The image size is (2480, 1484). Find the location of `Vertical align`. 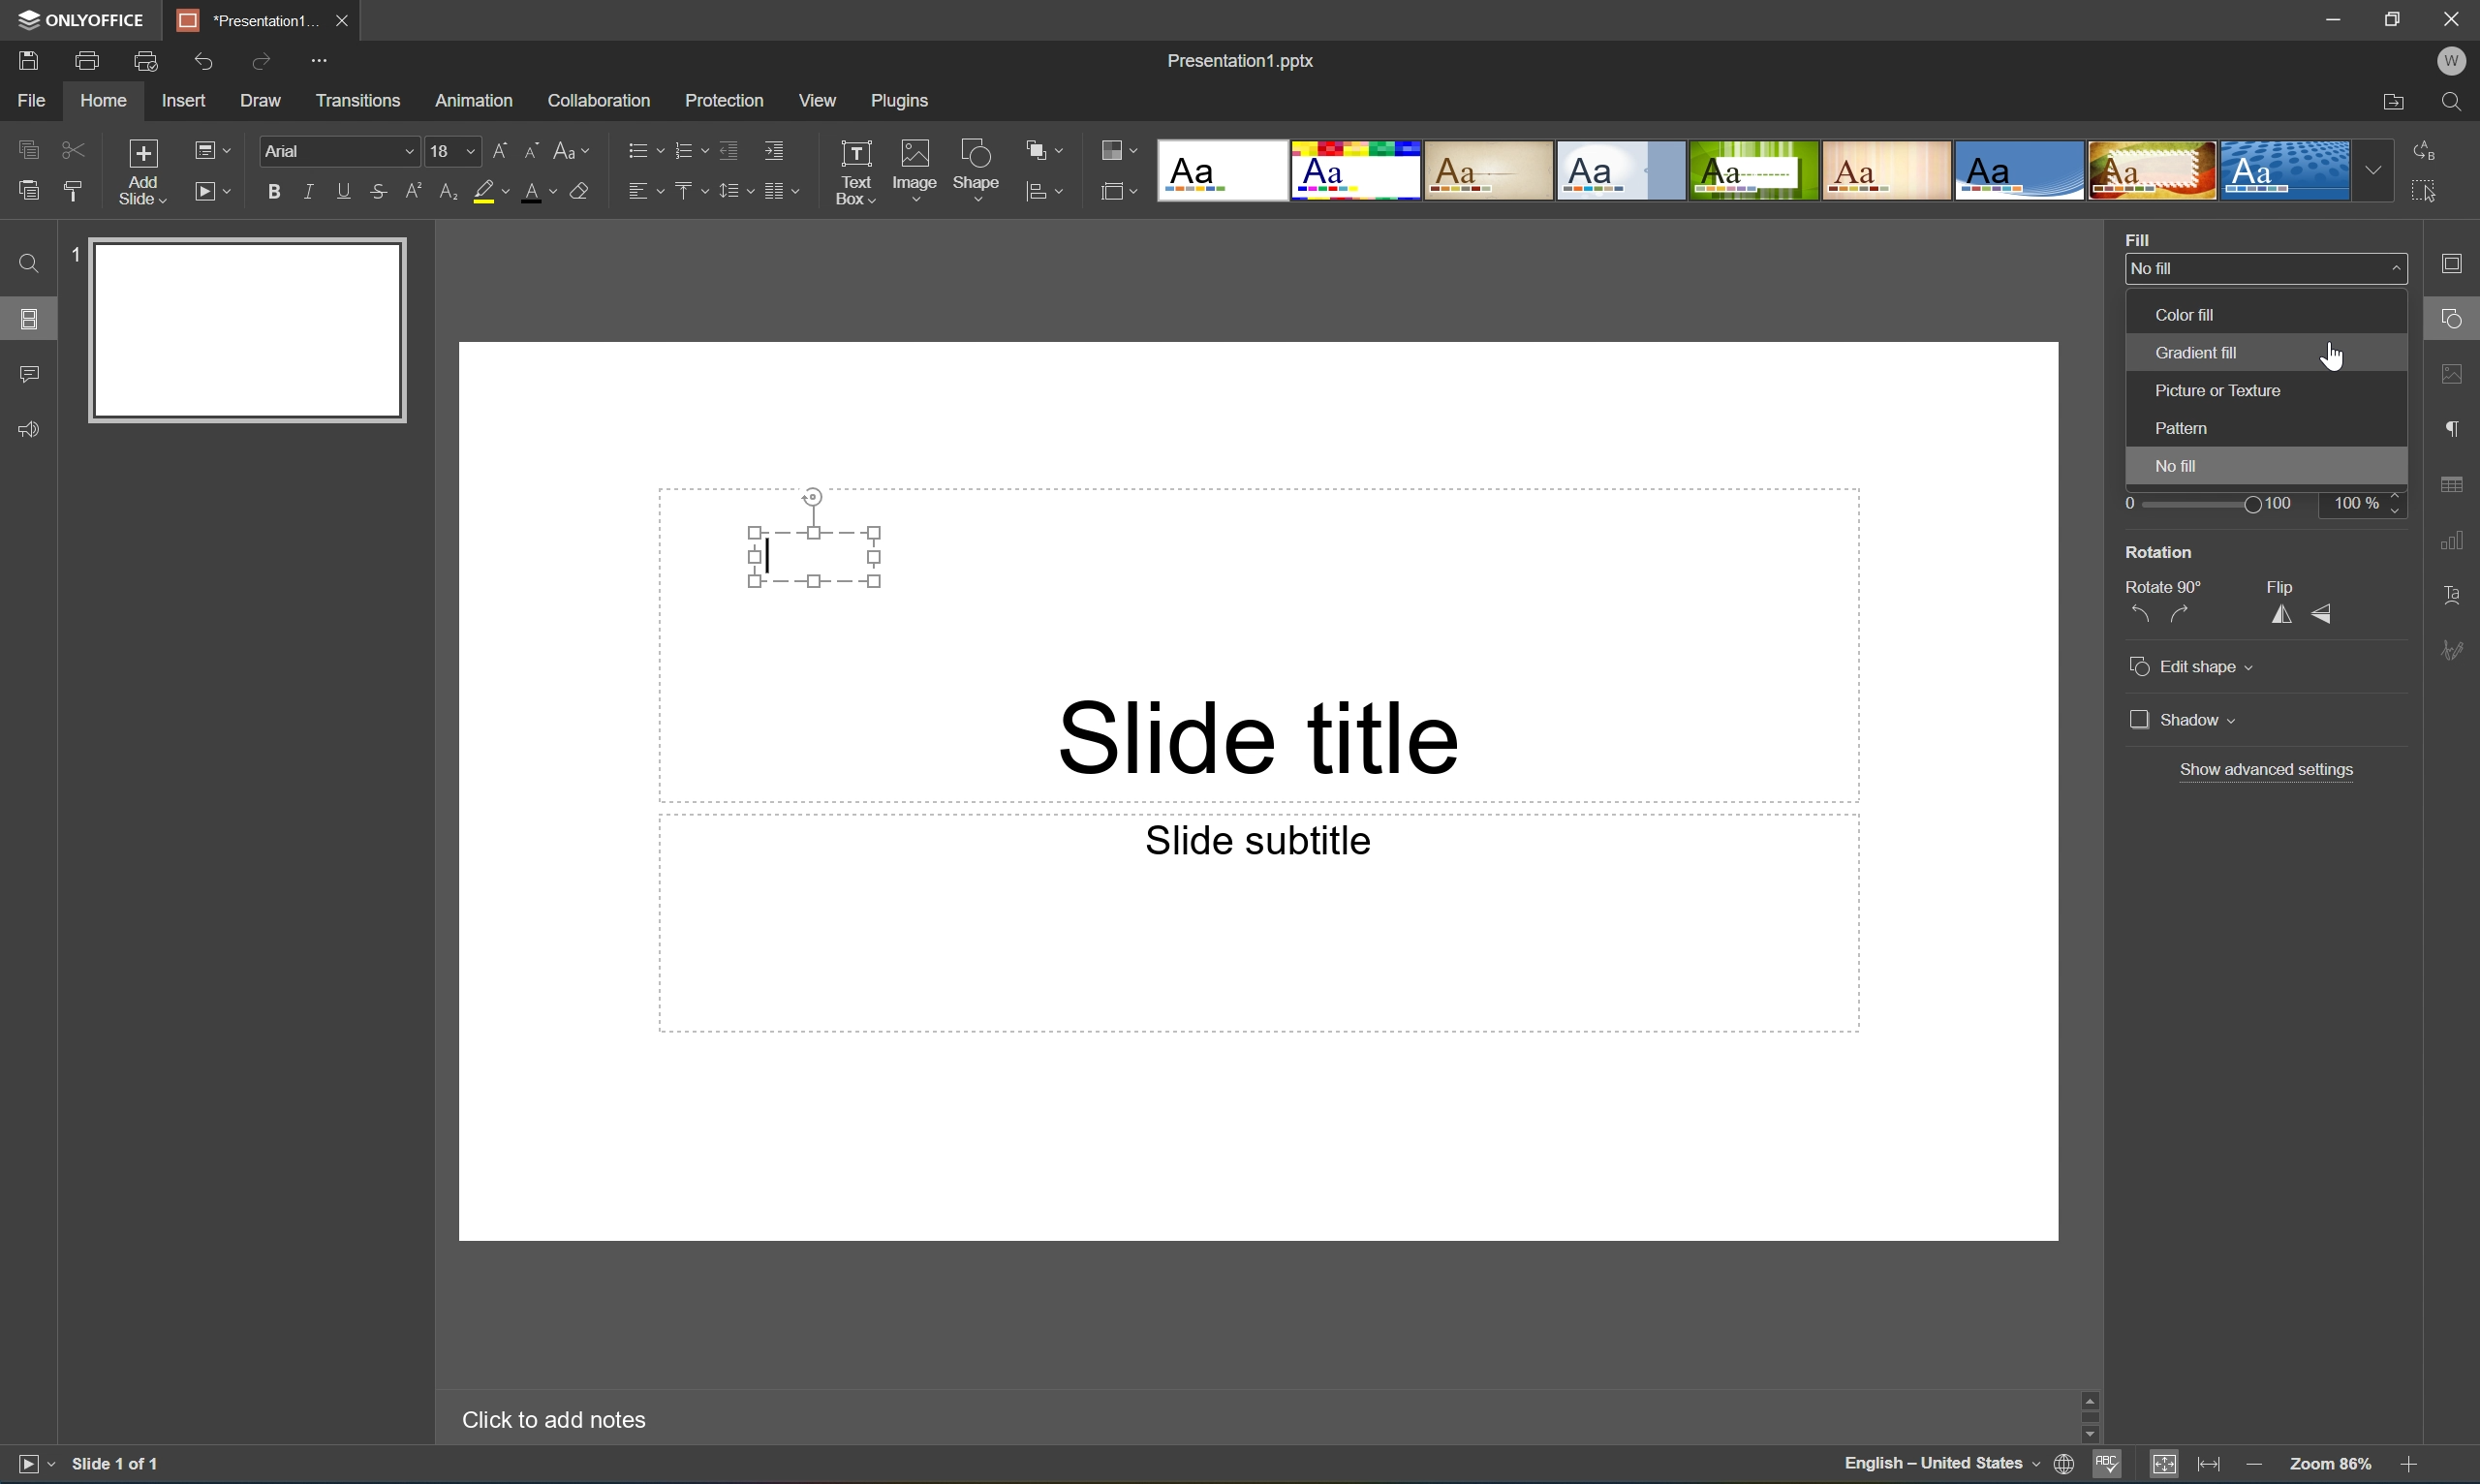

Vertical align is located at coordinates (688, 191).